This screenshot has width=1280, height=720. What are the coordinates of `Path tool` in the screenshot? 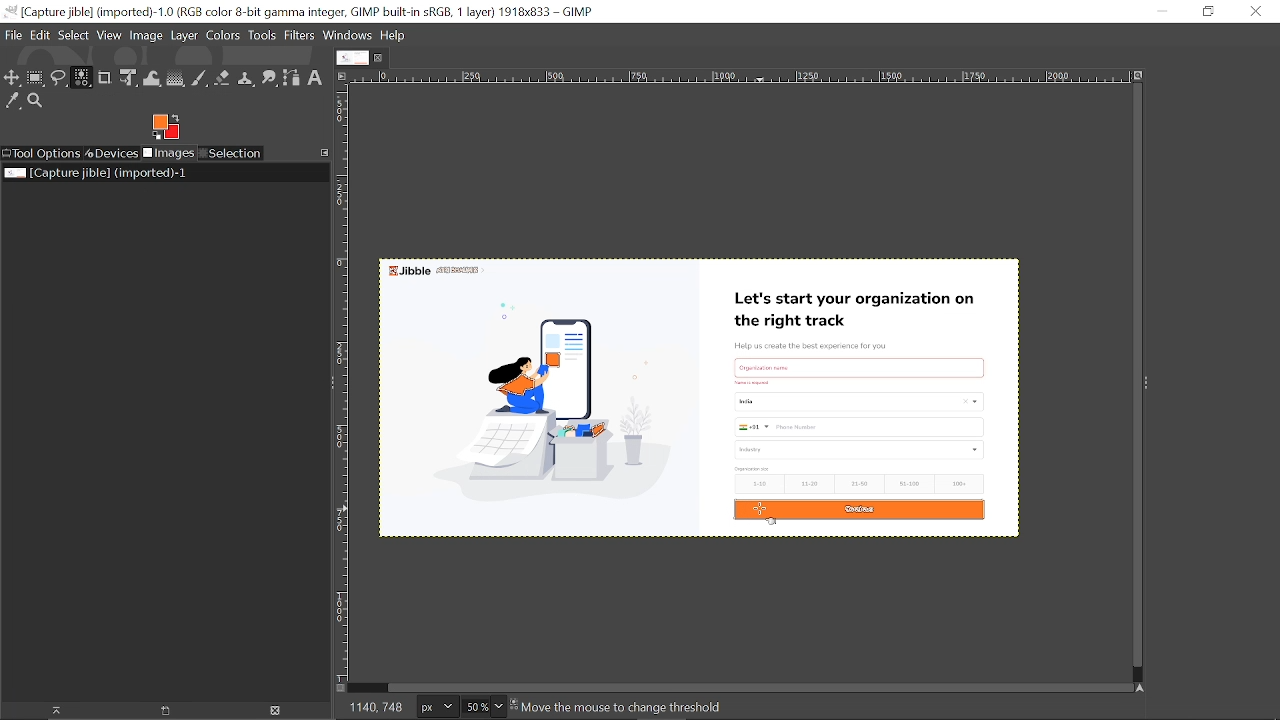 It's located at (291, 78).